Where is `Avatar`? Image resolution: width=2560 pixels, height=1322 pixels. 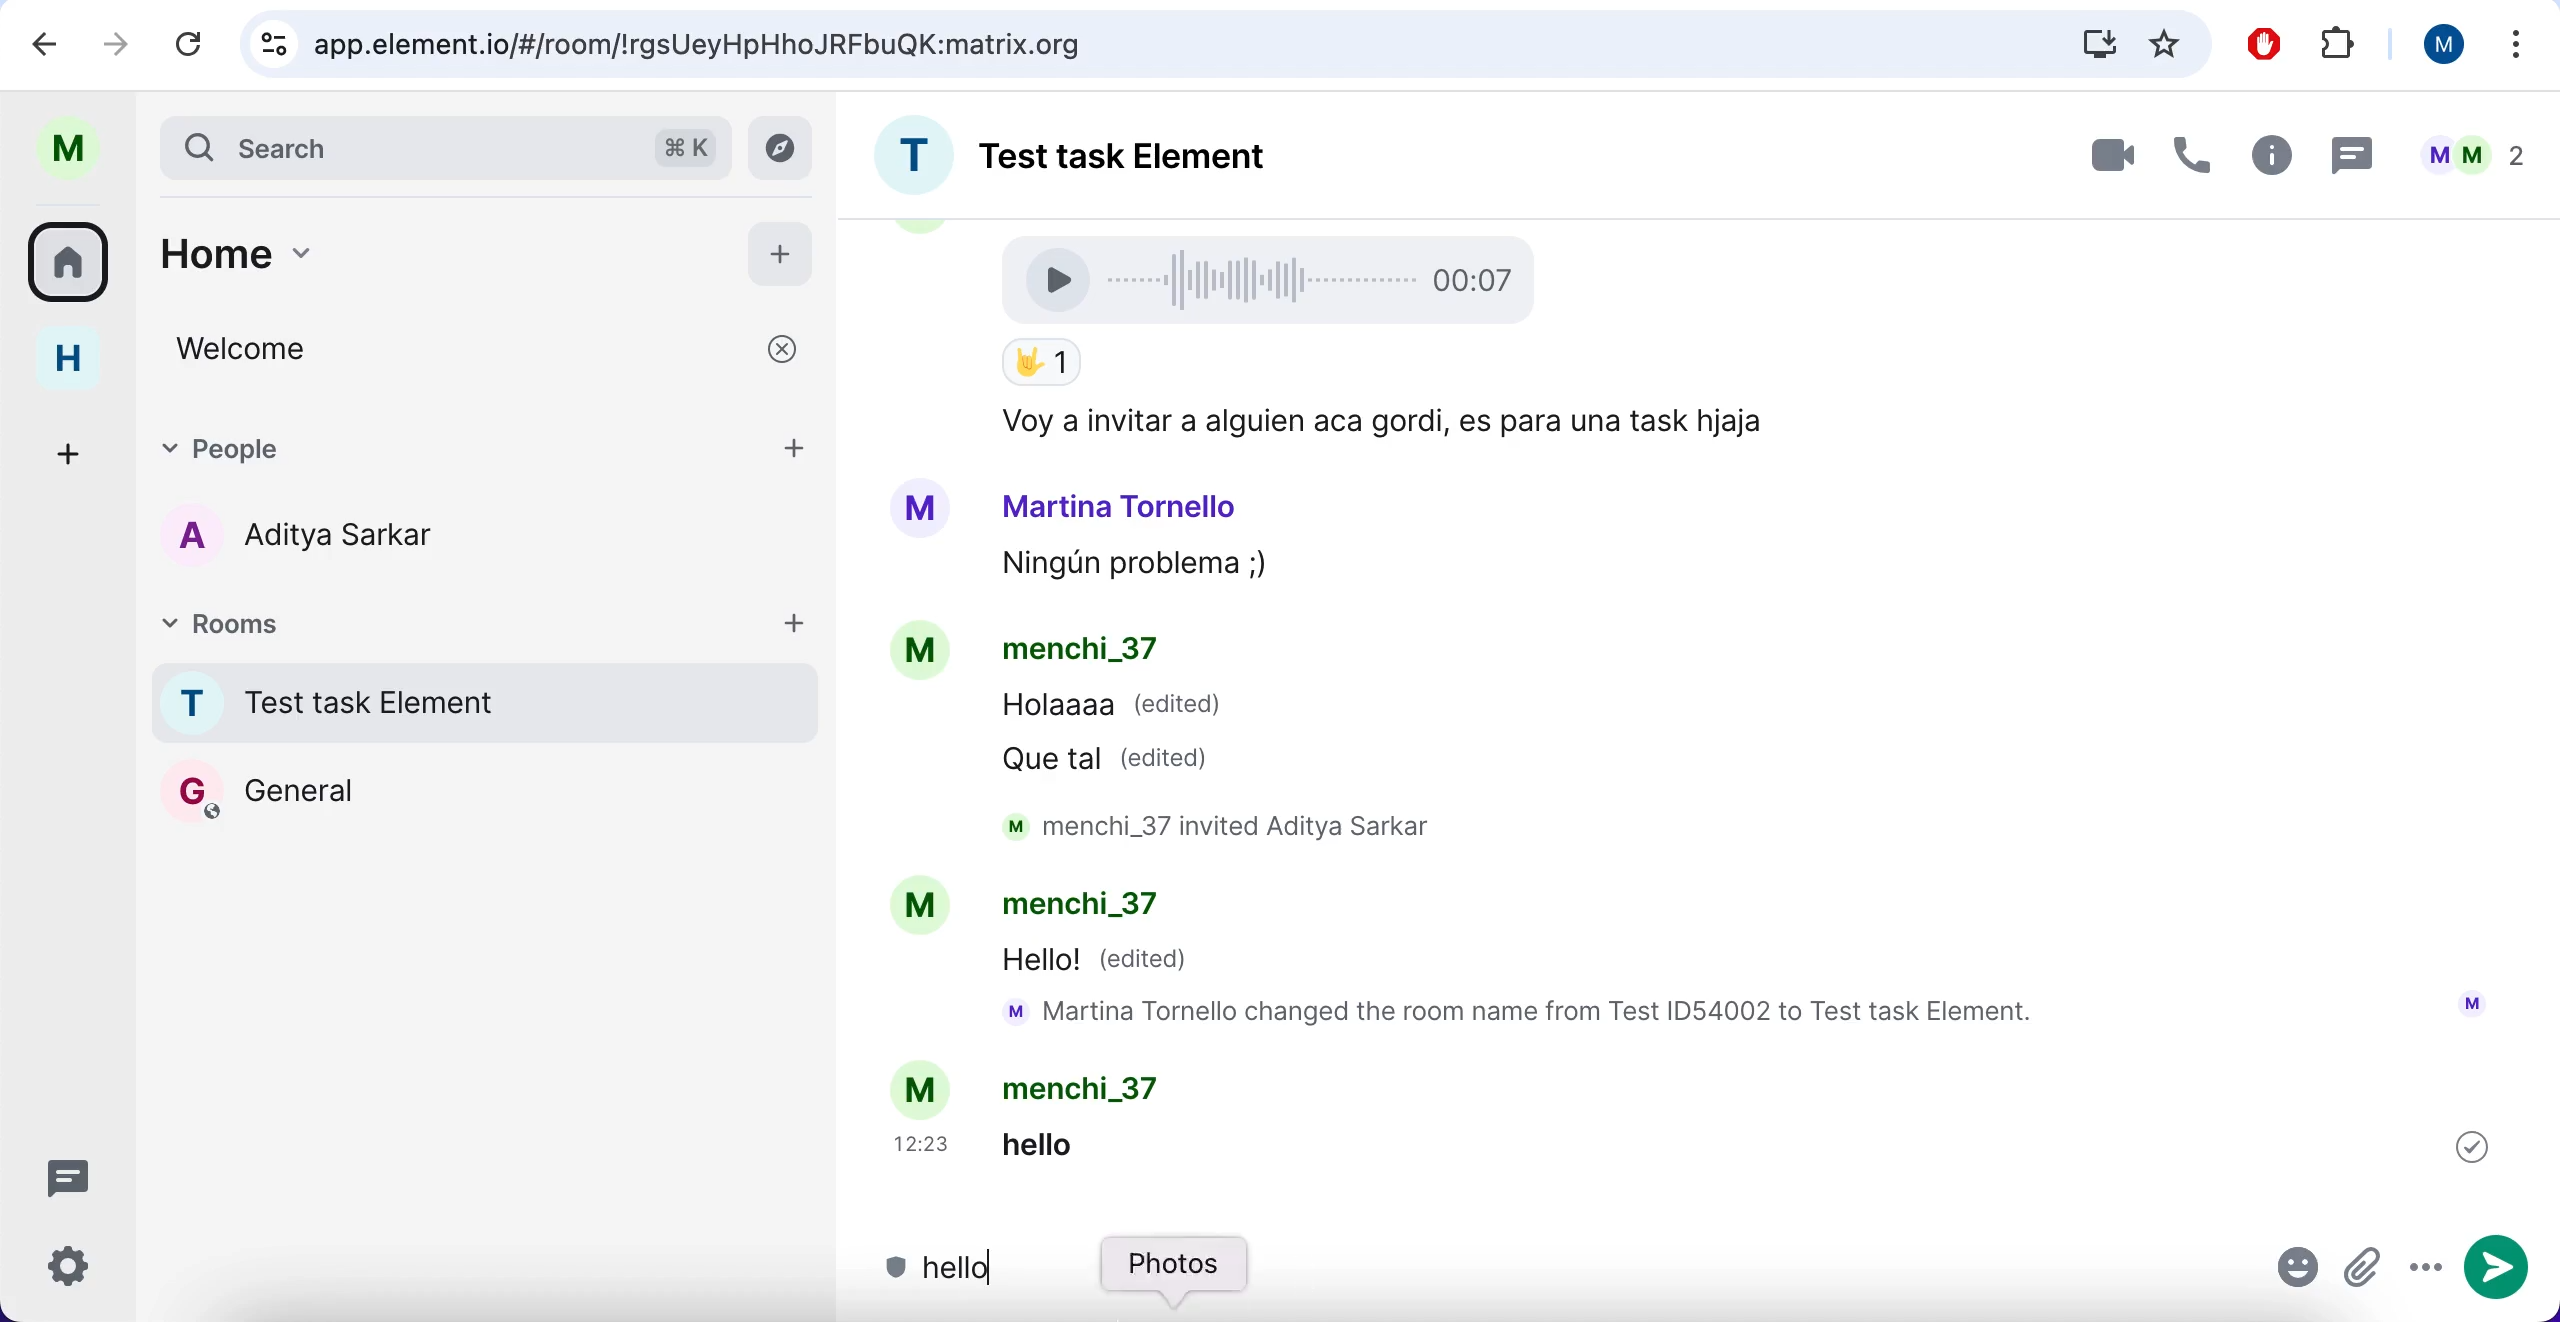 Avatar is located at coordinates (920, 509).